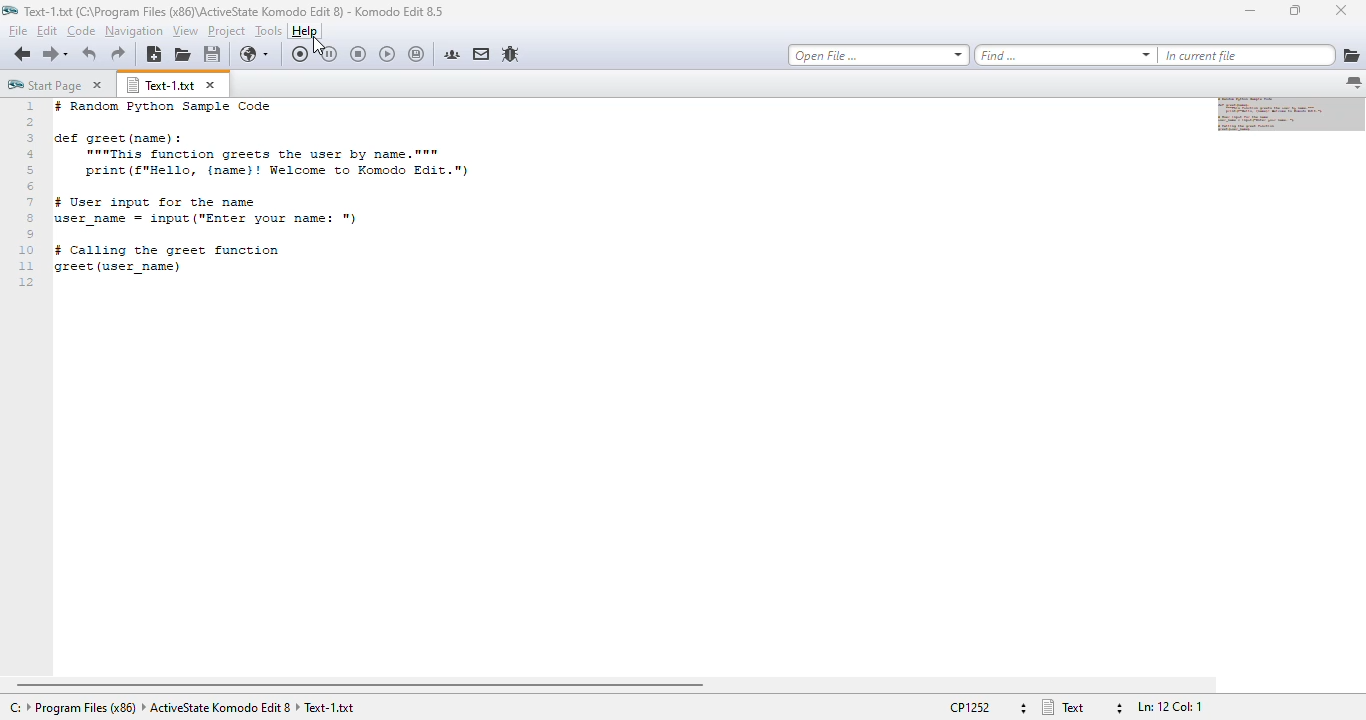 The height and width of the screenshot is (720, 1366). I want to click on navigation, so click(134, 31).